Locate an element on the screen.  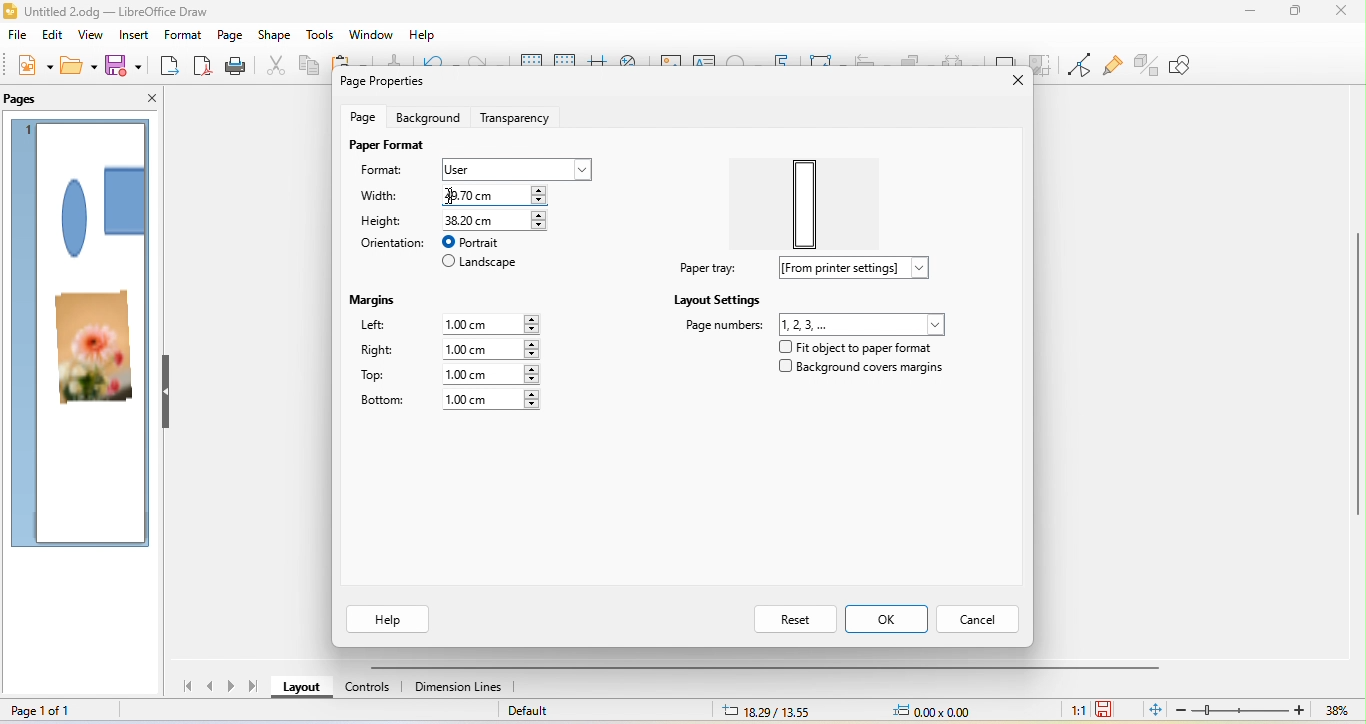
align object is located at coordinates (872, 63).